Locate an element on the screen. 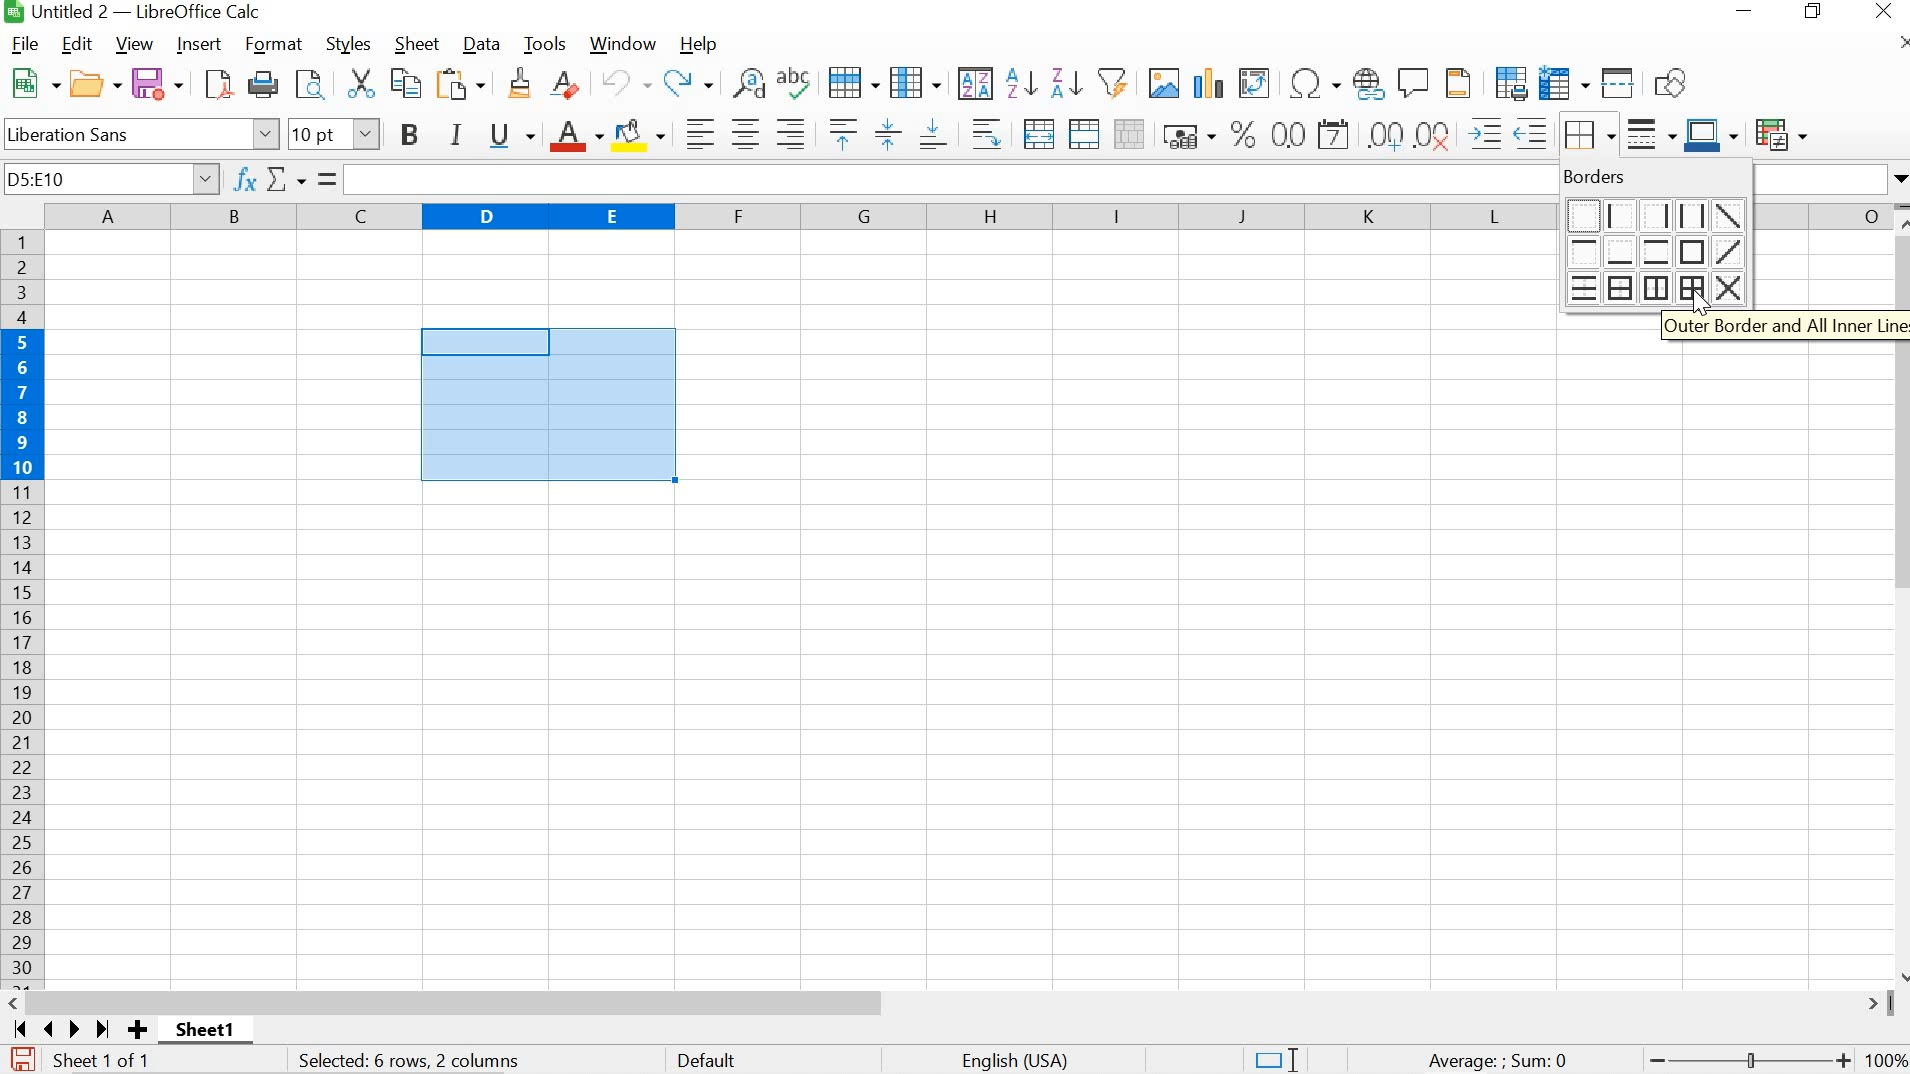 The width and height of the screenshot is (1910, 1074). SCROLLBAR is located at coordinates (1898, 594).